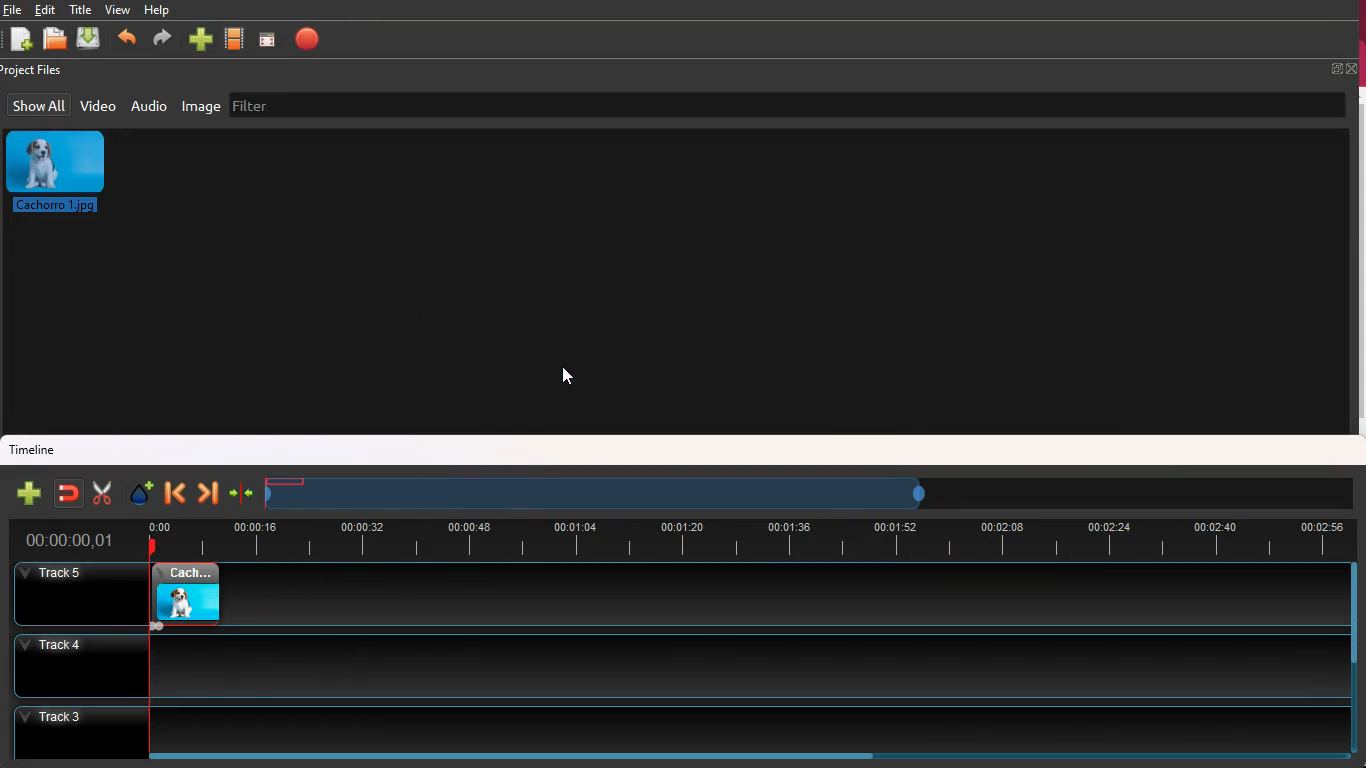 This screenshot has height=768, width=1366. I want to click on track3, so click(677, 727).